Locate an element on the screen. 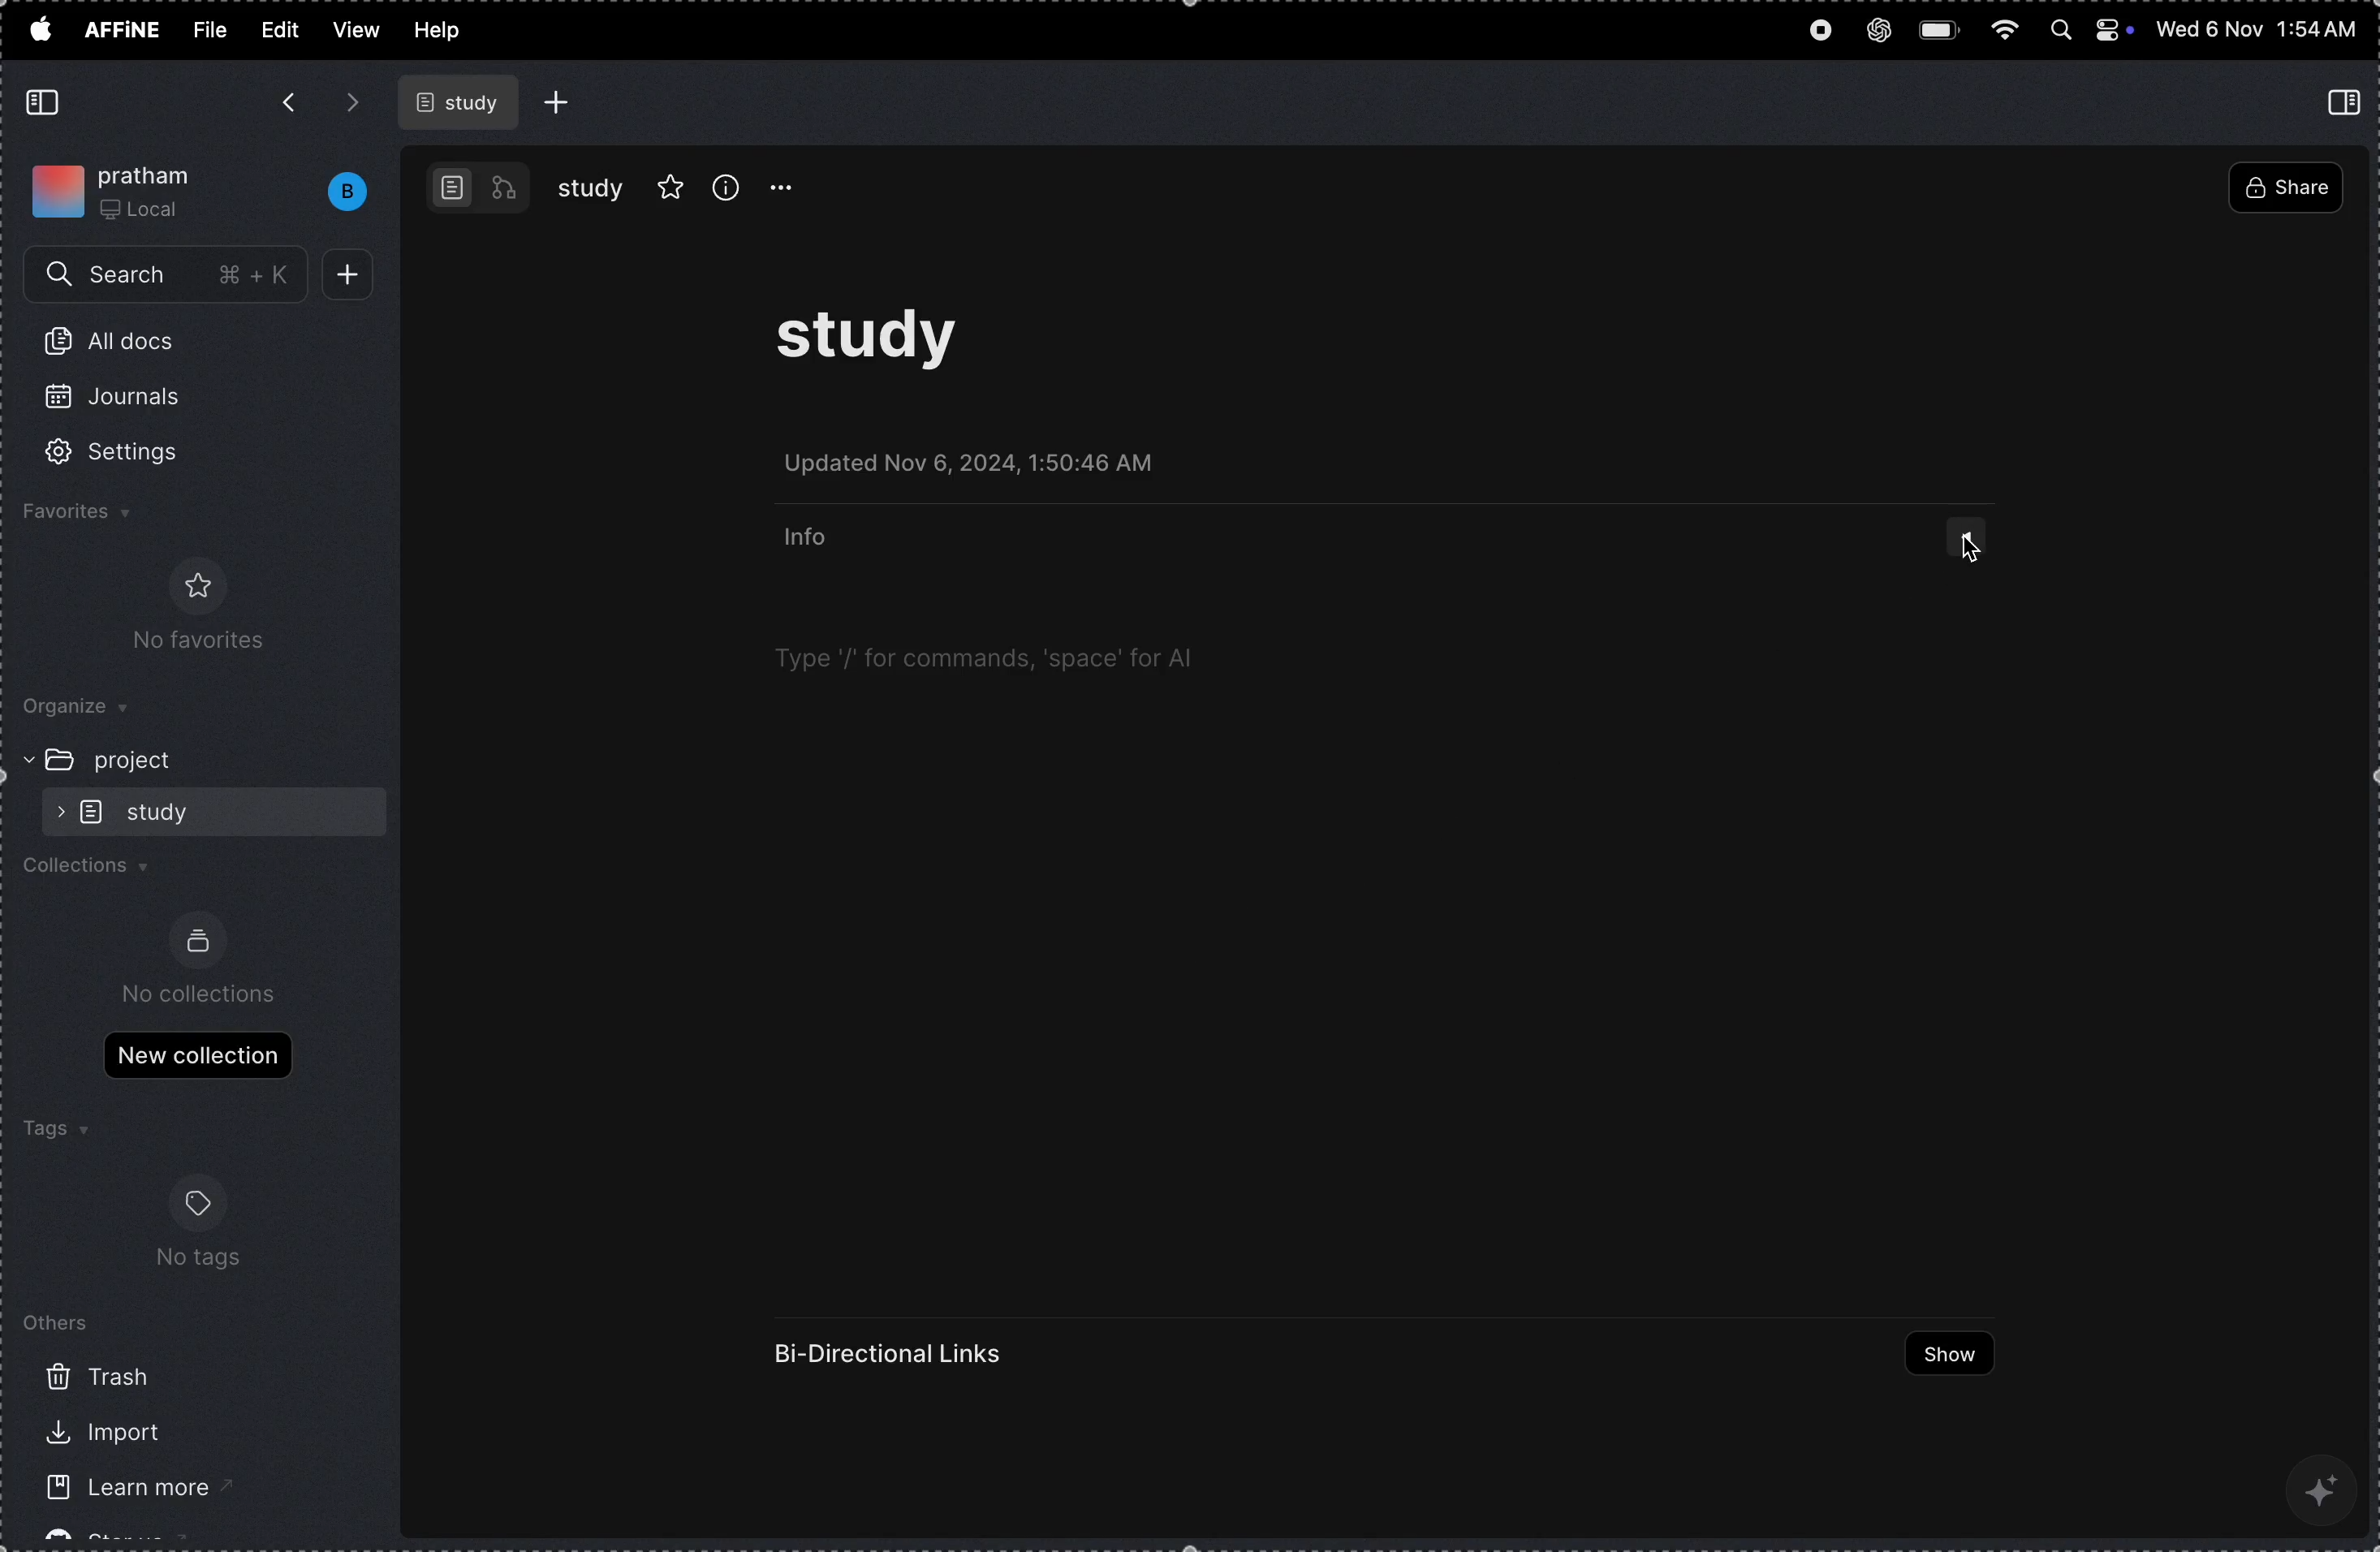  all docs is located at coordinates (120, 345).